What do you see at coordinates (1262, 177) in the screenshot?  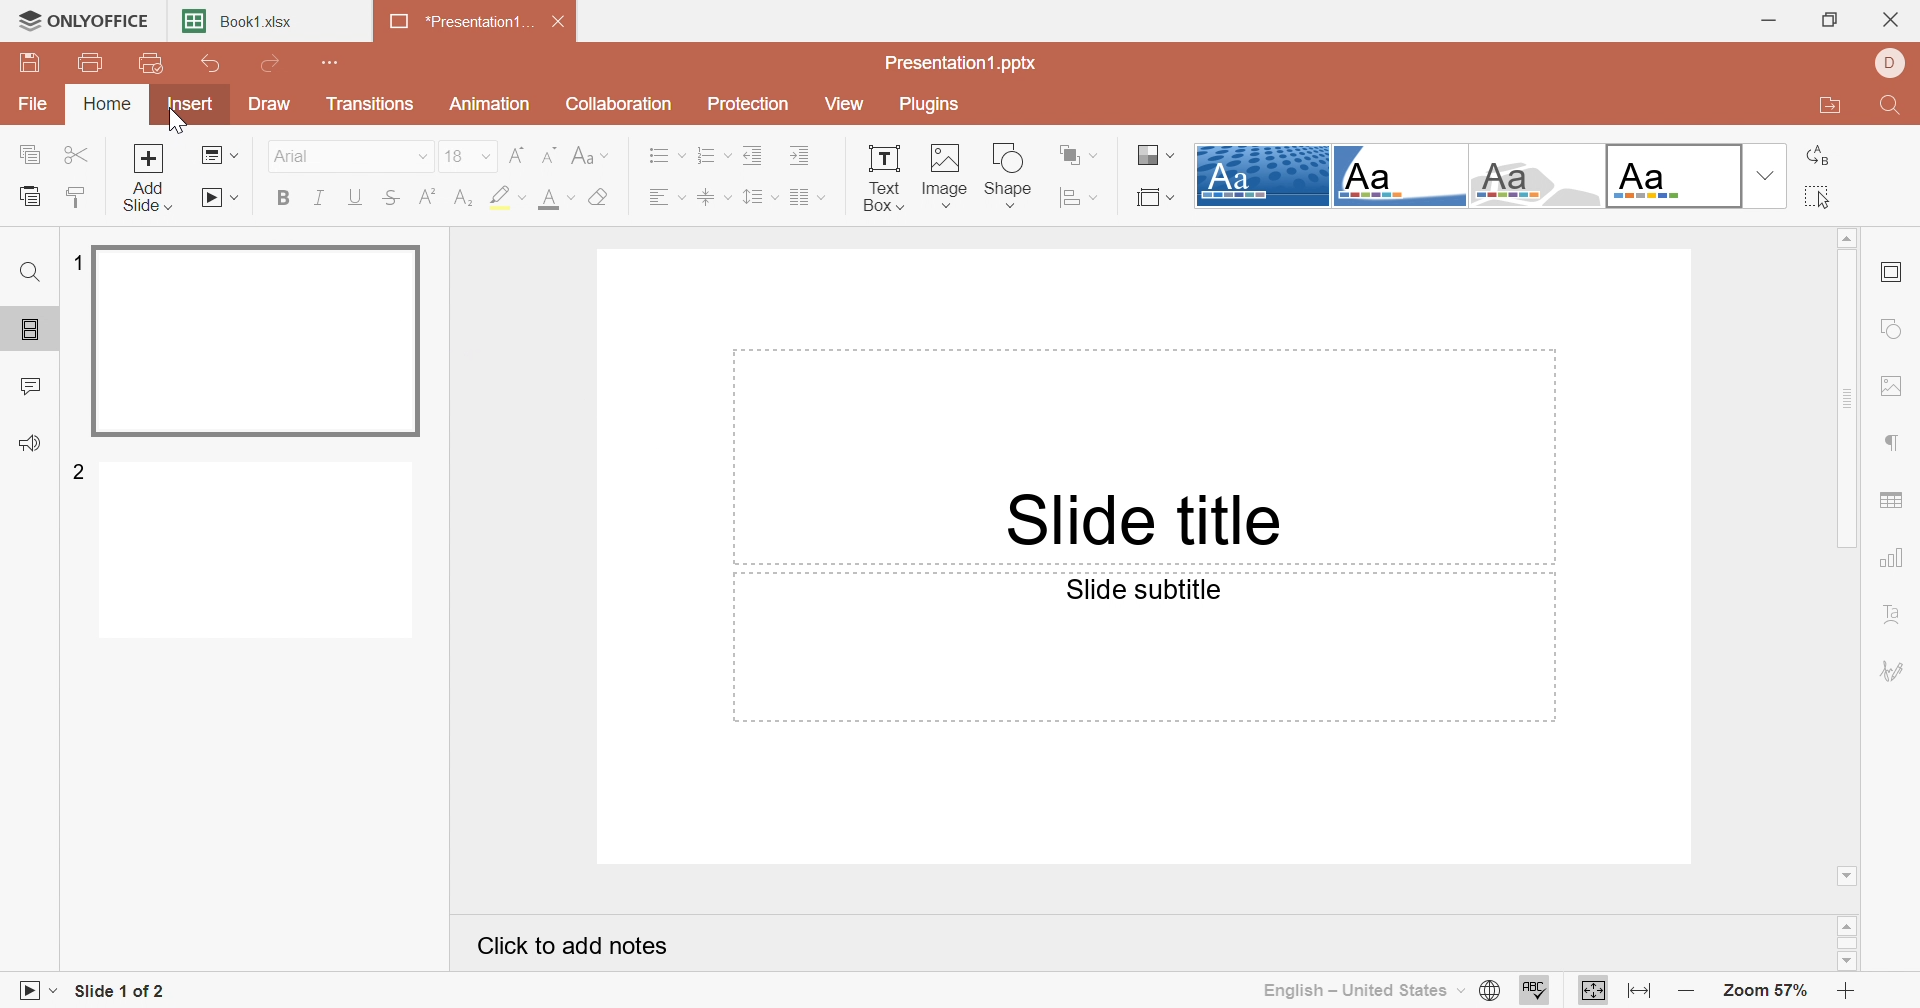 I see `Dotted` at bounding box center [1262, 177].